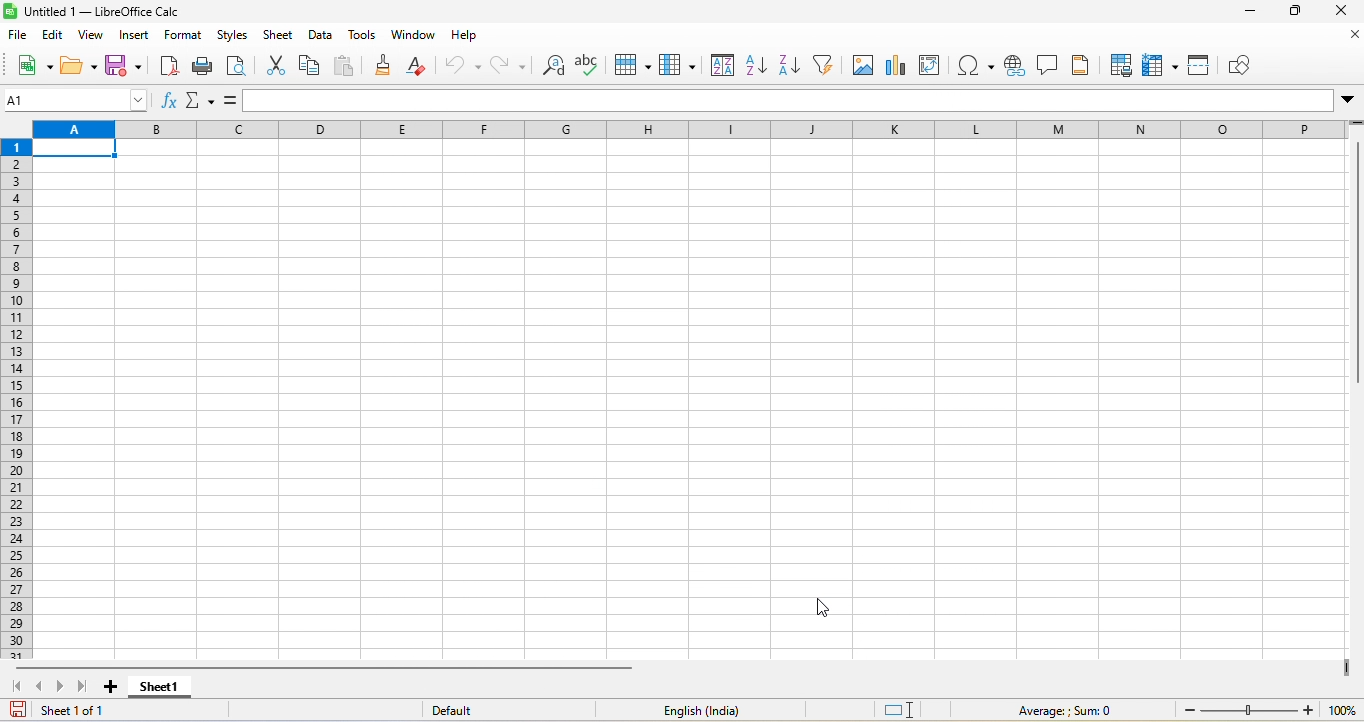  What do you see at coordinates (185, 38) in the screenshot?
I see `format` at bounding box center [185, 38].